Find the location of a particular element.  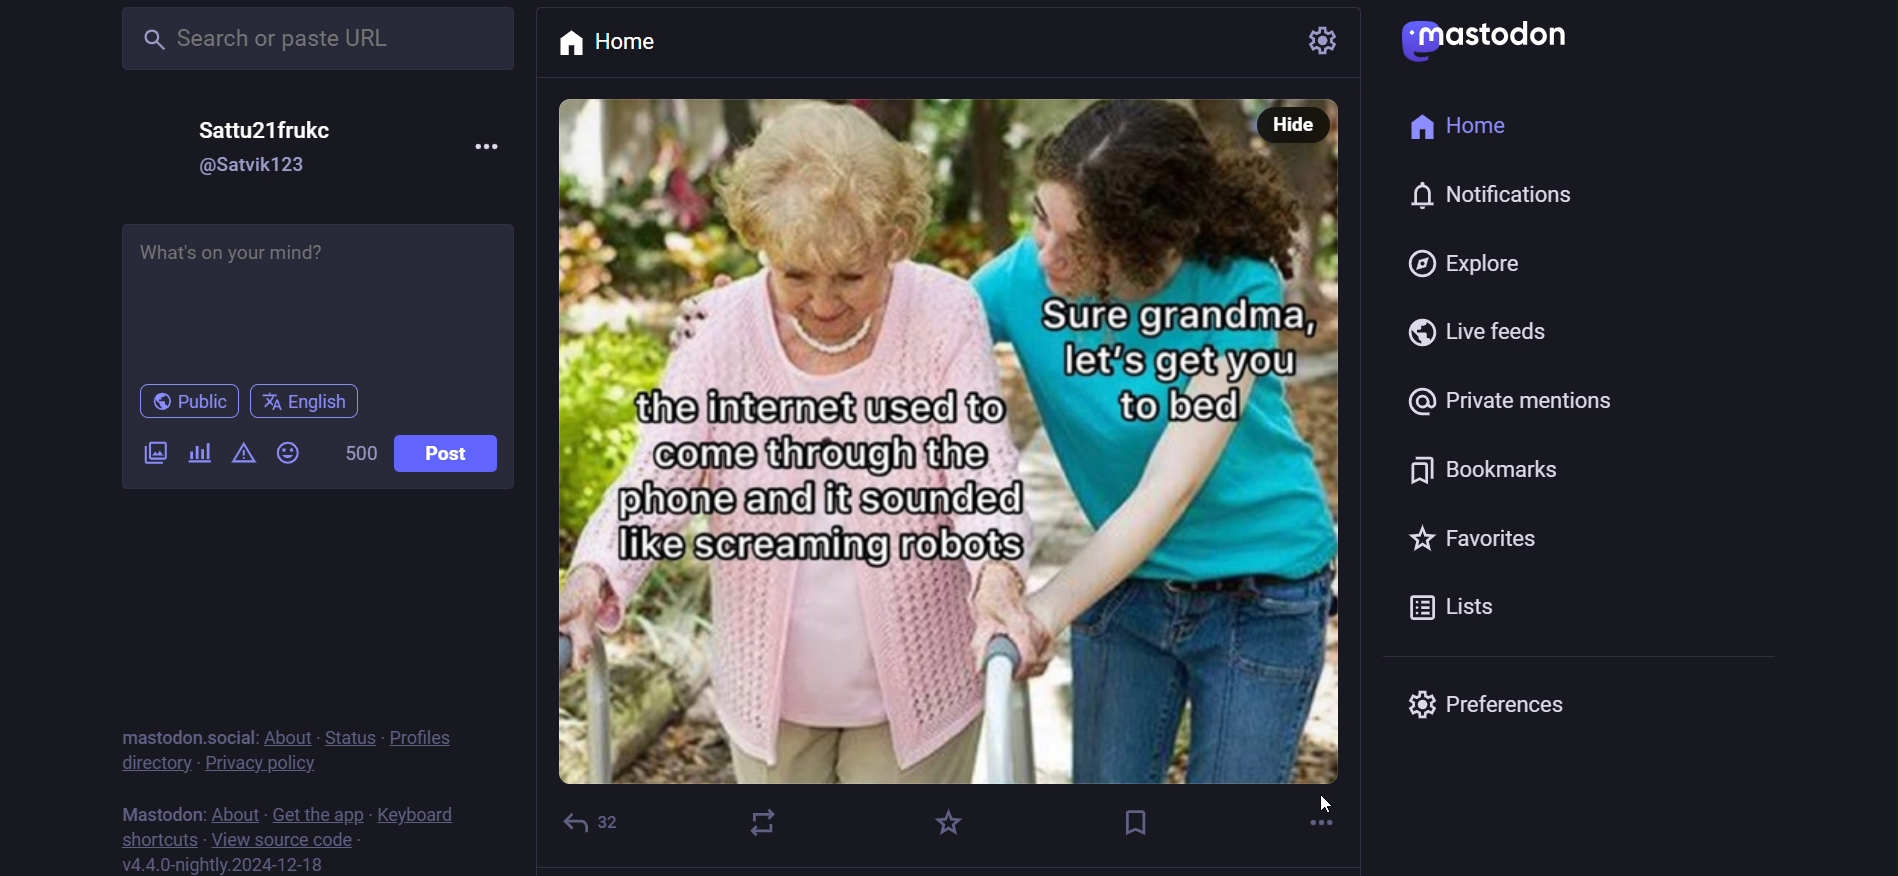

more is located at coordinates (1312, 817).